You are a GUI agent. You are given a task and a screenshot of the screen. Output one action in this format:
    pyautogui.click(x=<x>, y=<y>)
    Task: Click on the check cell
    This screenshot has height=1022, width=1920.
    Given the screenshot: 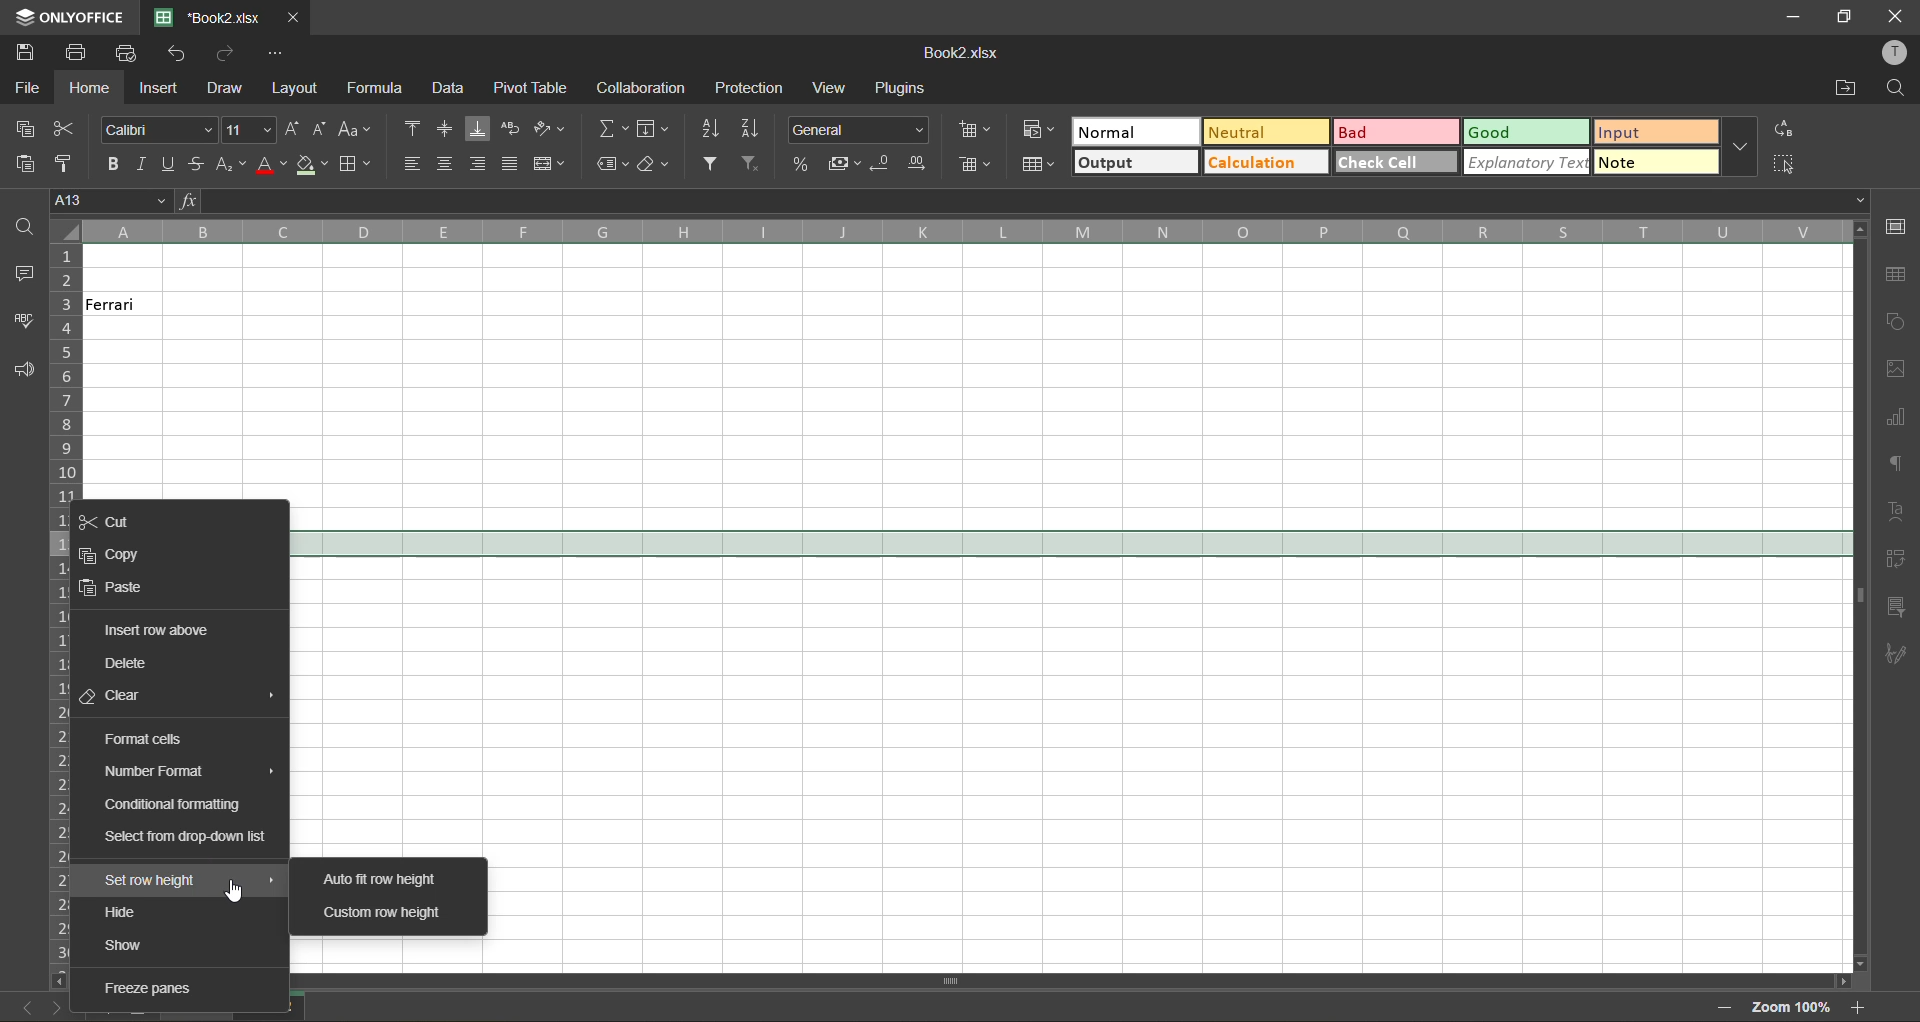 What is the action you would take?
    pyautogui.click(x=1394, y=164)
    